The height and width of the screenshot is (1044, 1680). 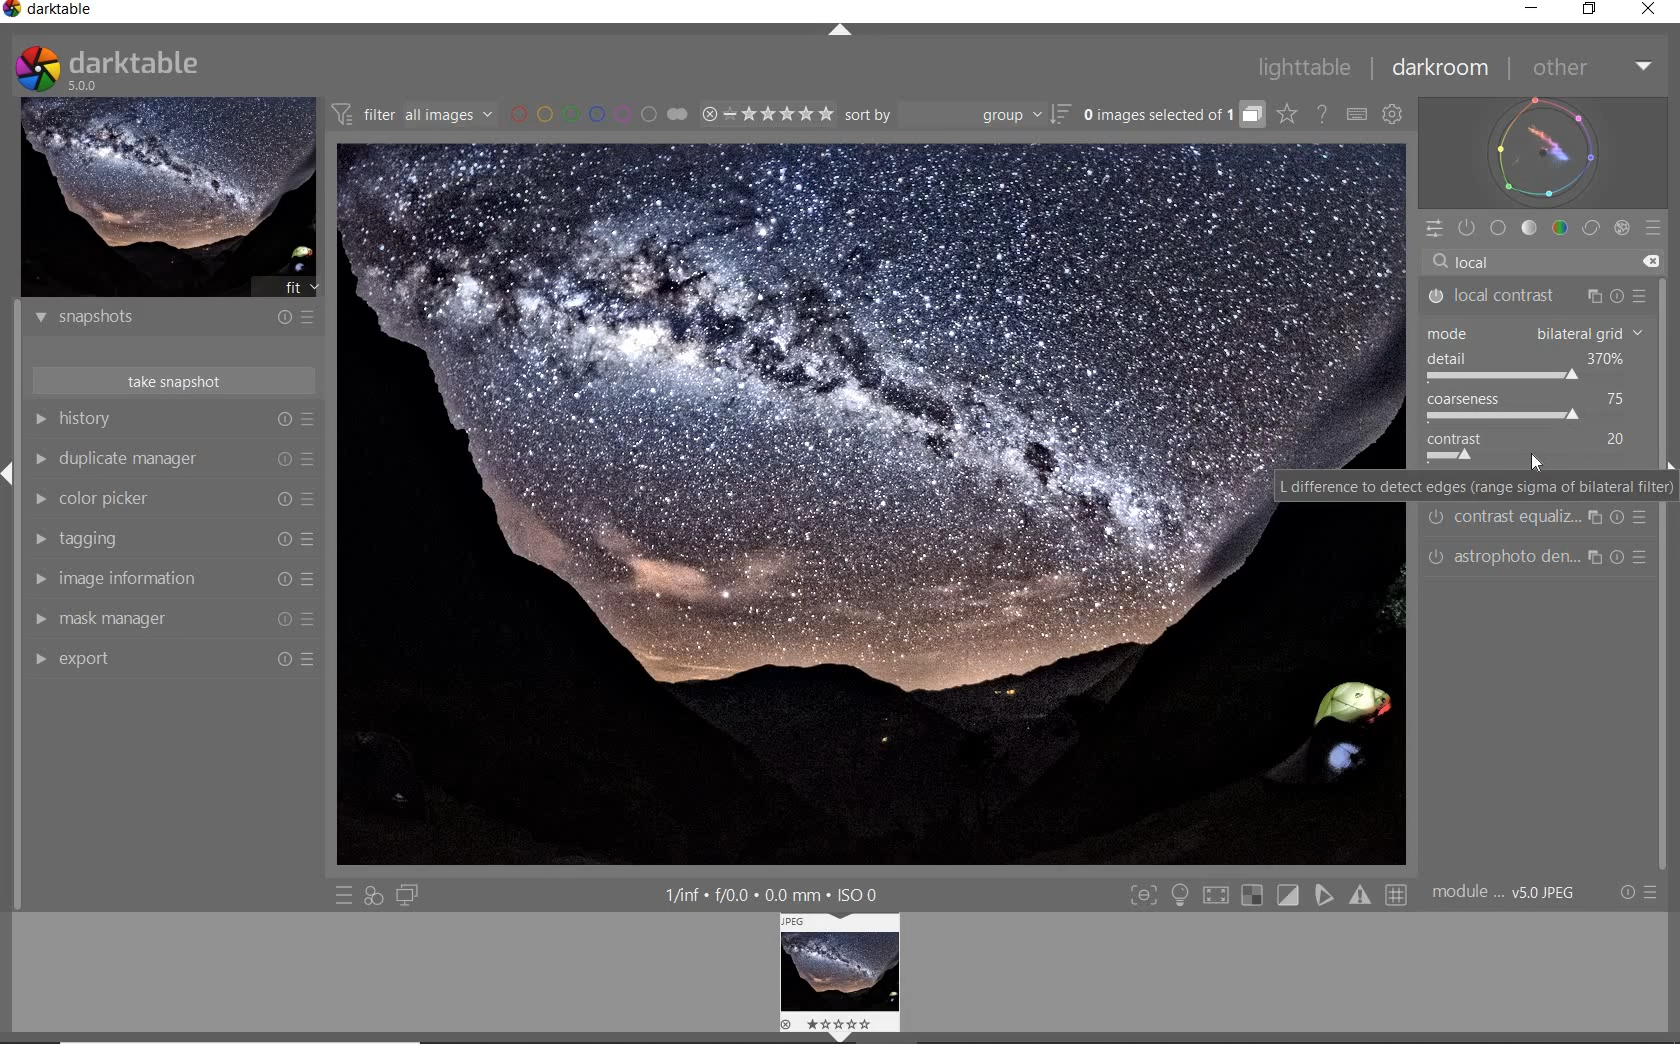 What do you see at coordinates (282, 455) in the screenshot?
I see `reset` at bounding box center [282, 455].